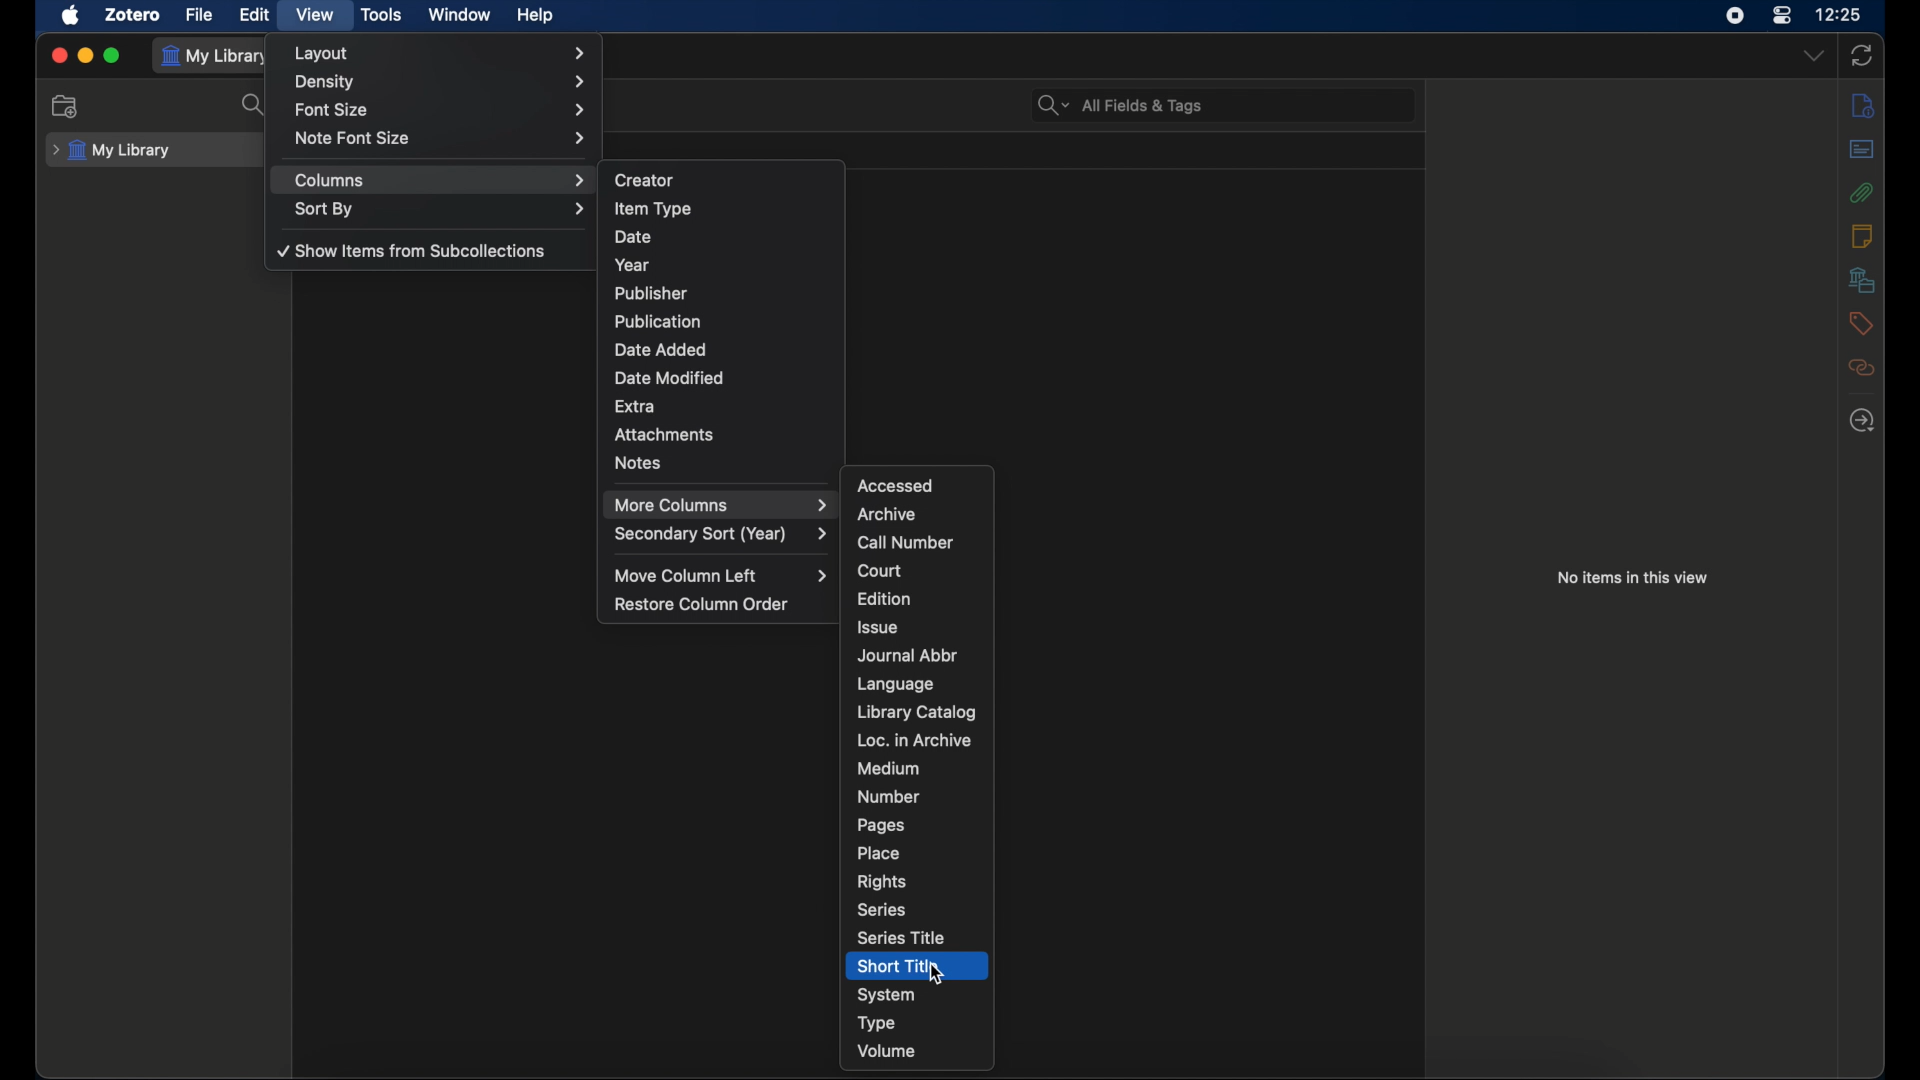 The width and height of the screenshot is (1920, 1080). I want to click on libraries, so click(1862, 280).